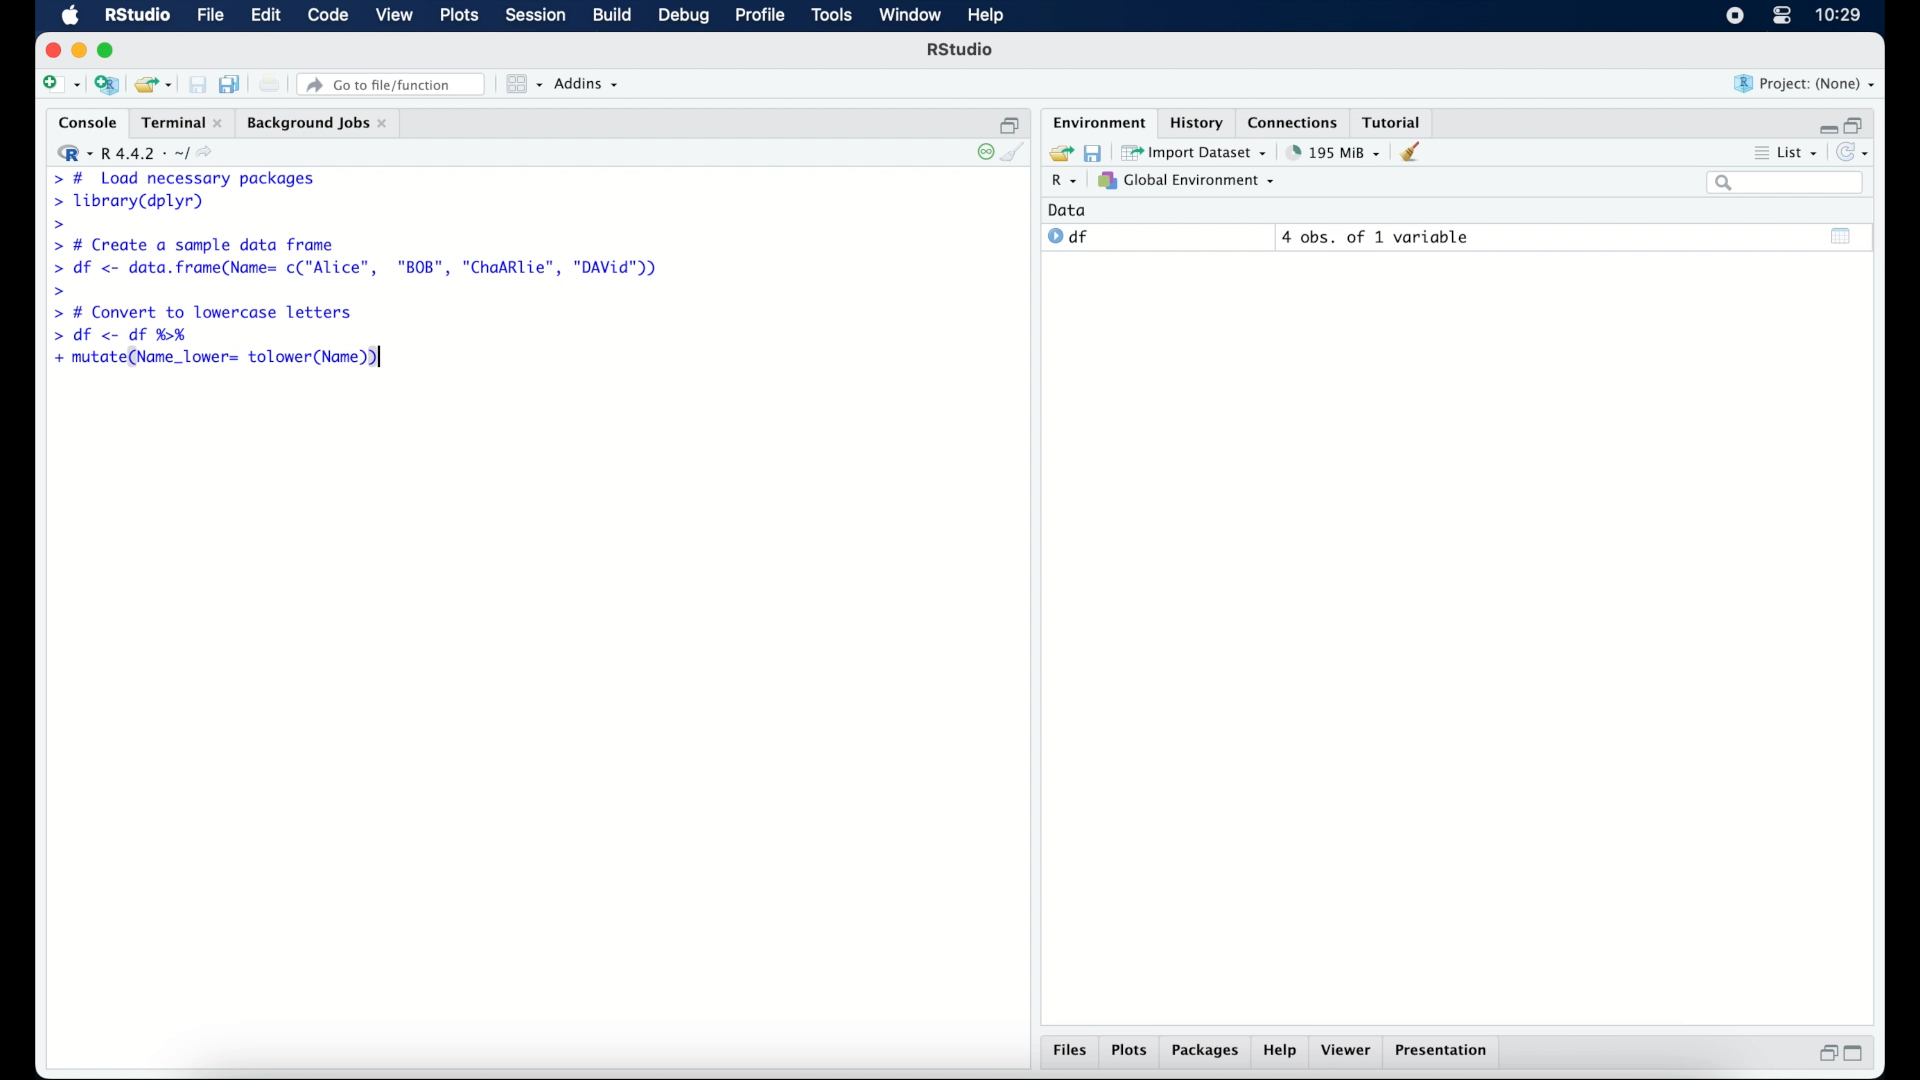 The width and height of the screenshot is (1920, 1080). Describe the element at coordinates (83, 123) in the screenshot. I see `console` at that location.